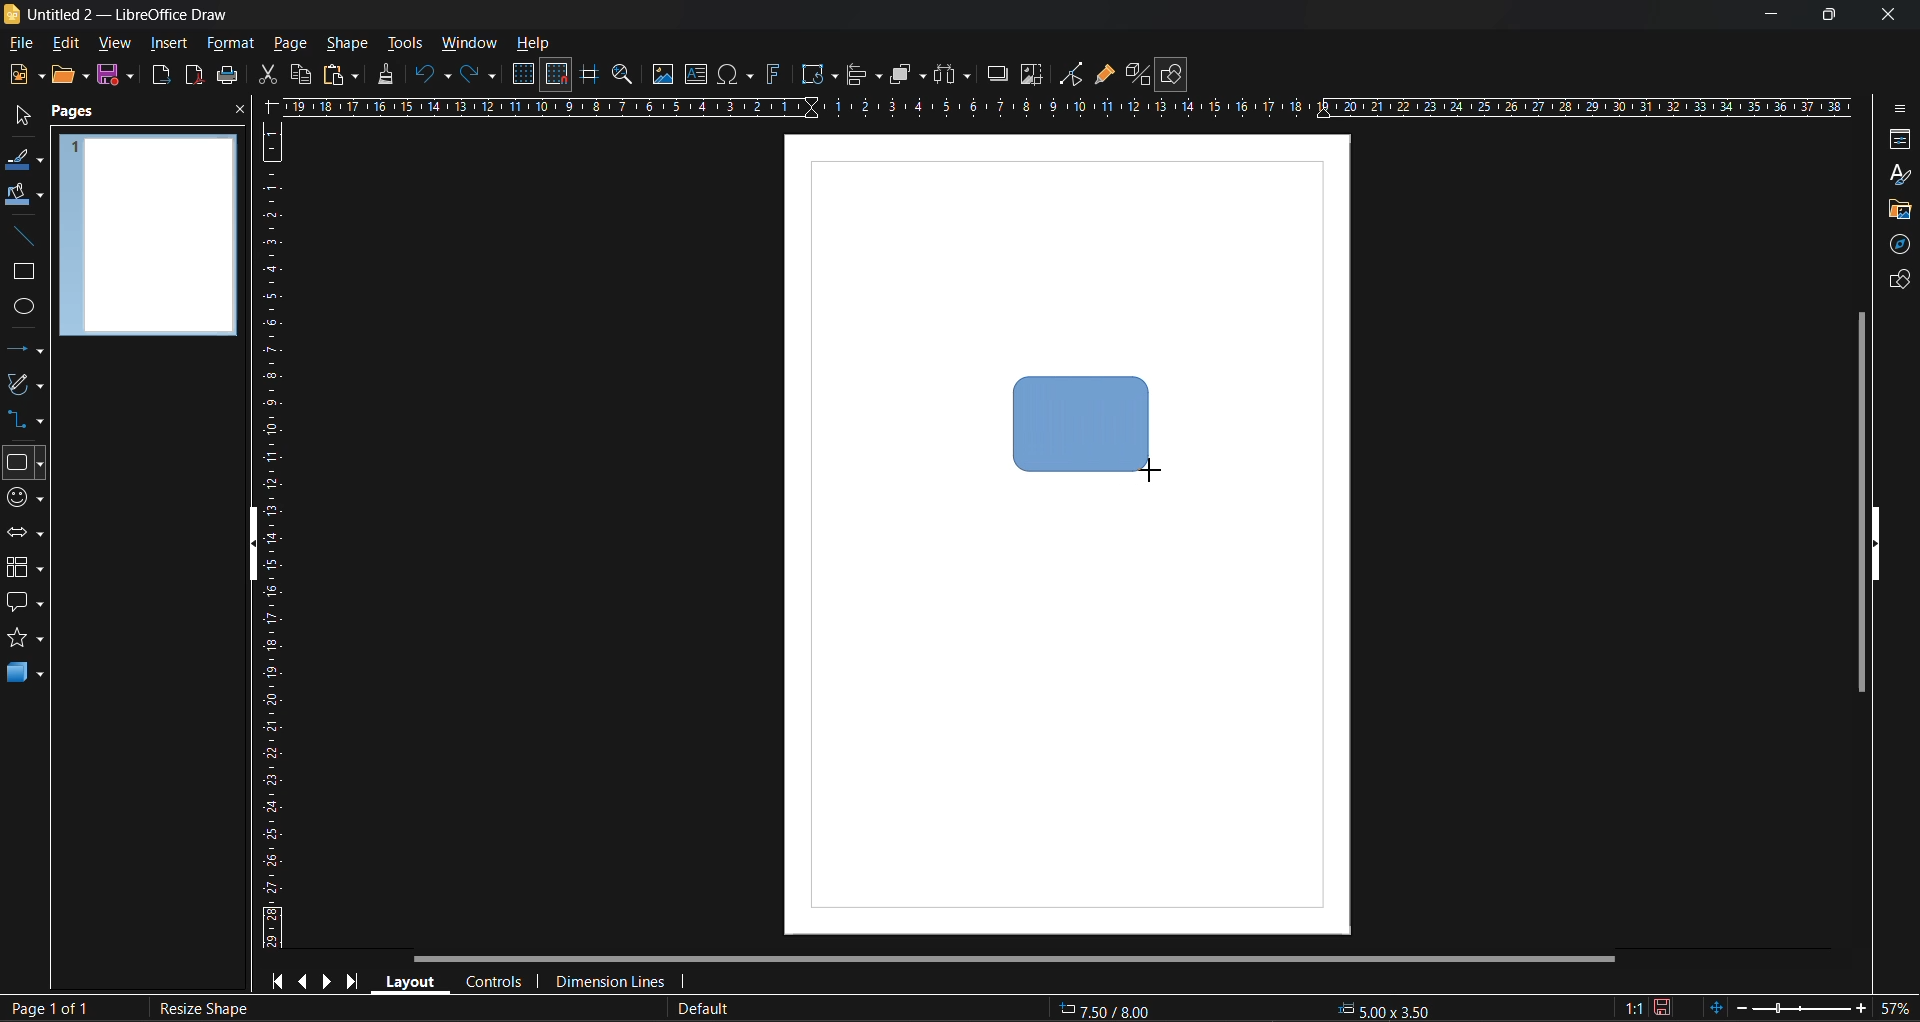 Image resolution: width=1920 pixels, height=1022 pixels. Describe the element at coordinates (111, 42) in the screenshot. I see `view` at that location.